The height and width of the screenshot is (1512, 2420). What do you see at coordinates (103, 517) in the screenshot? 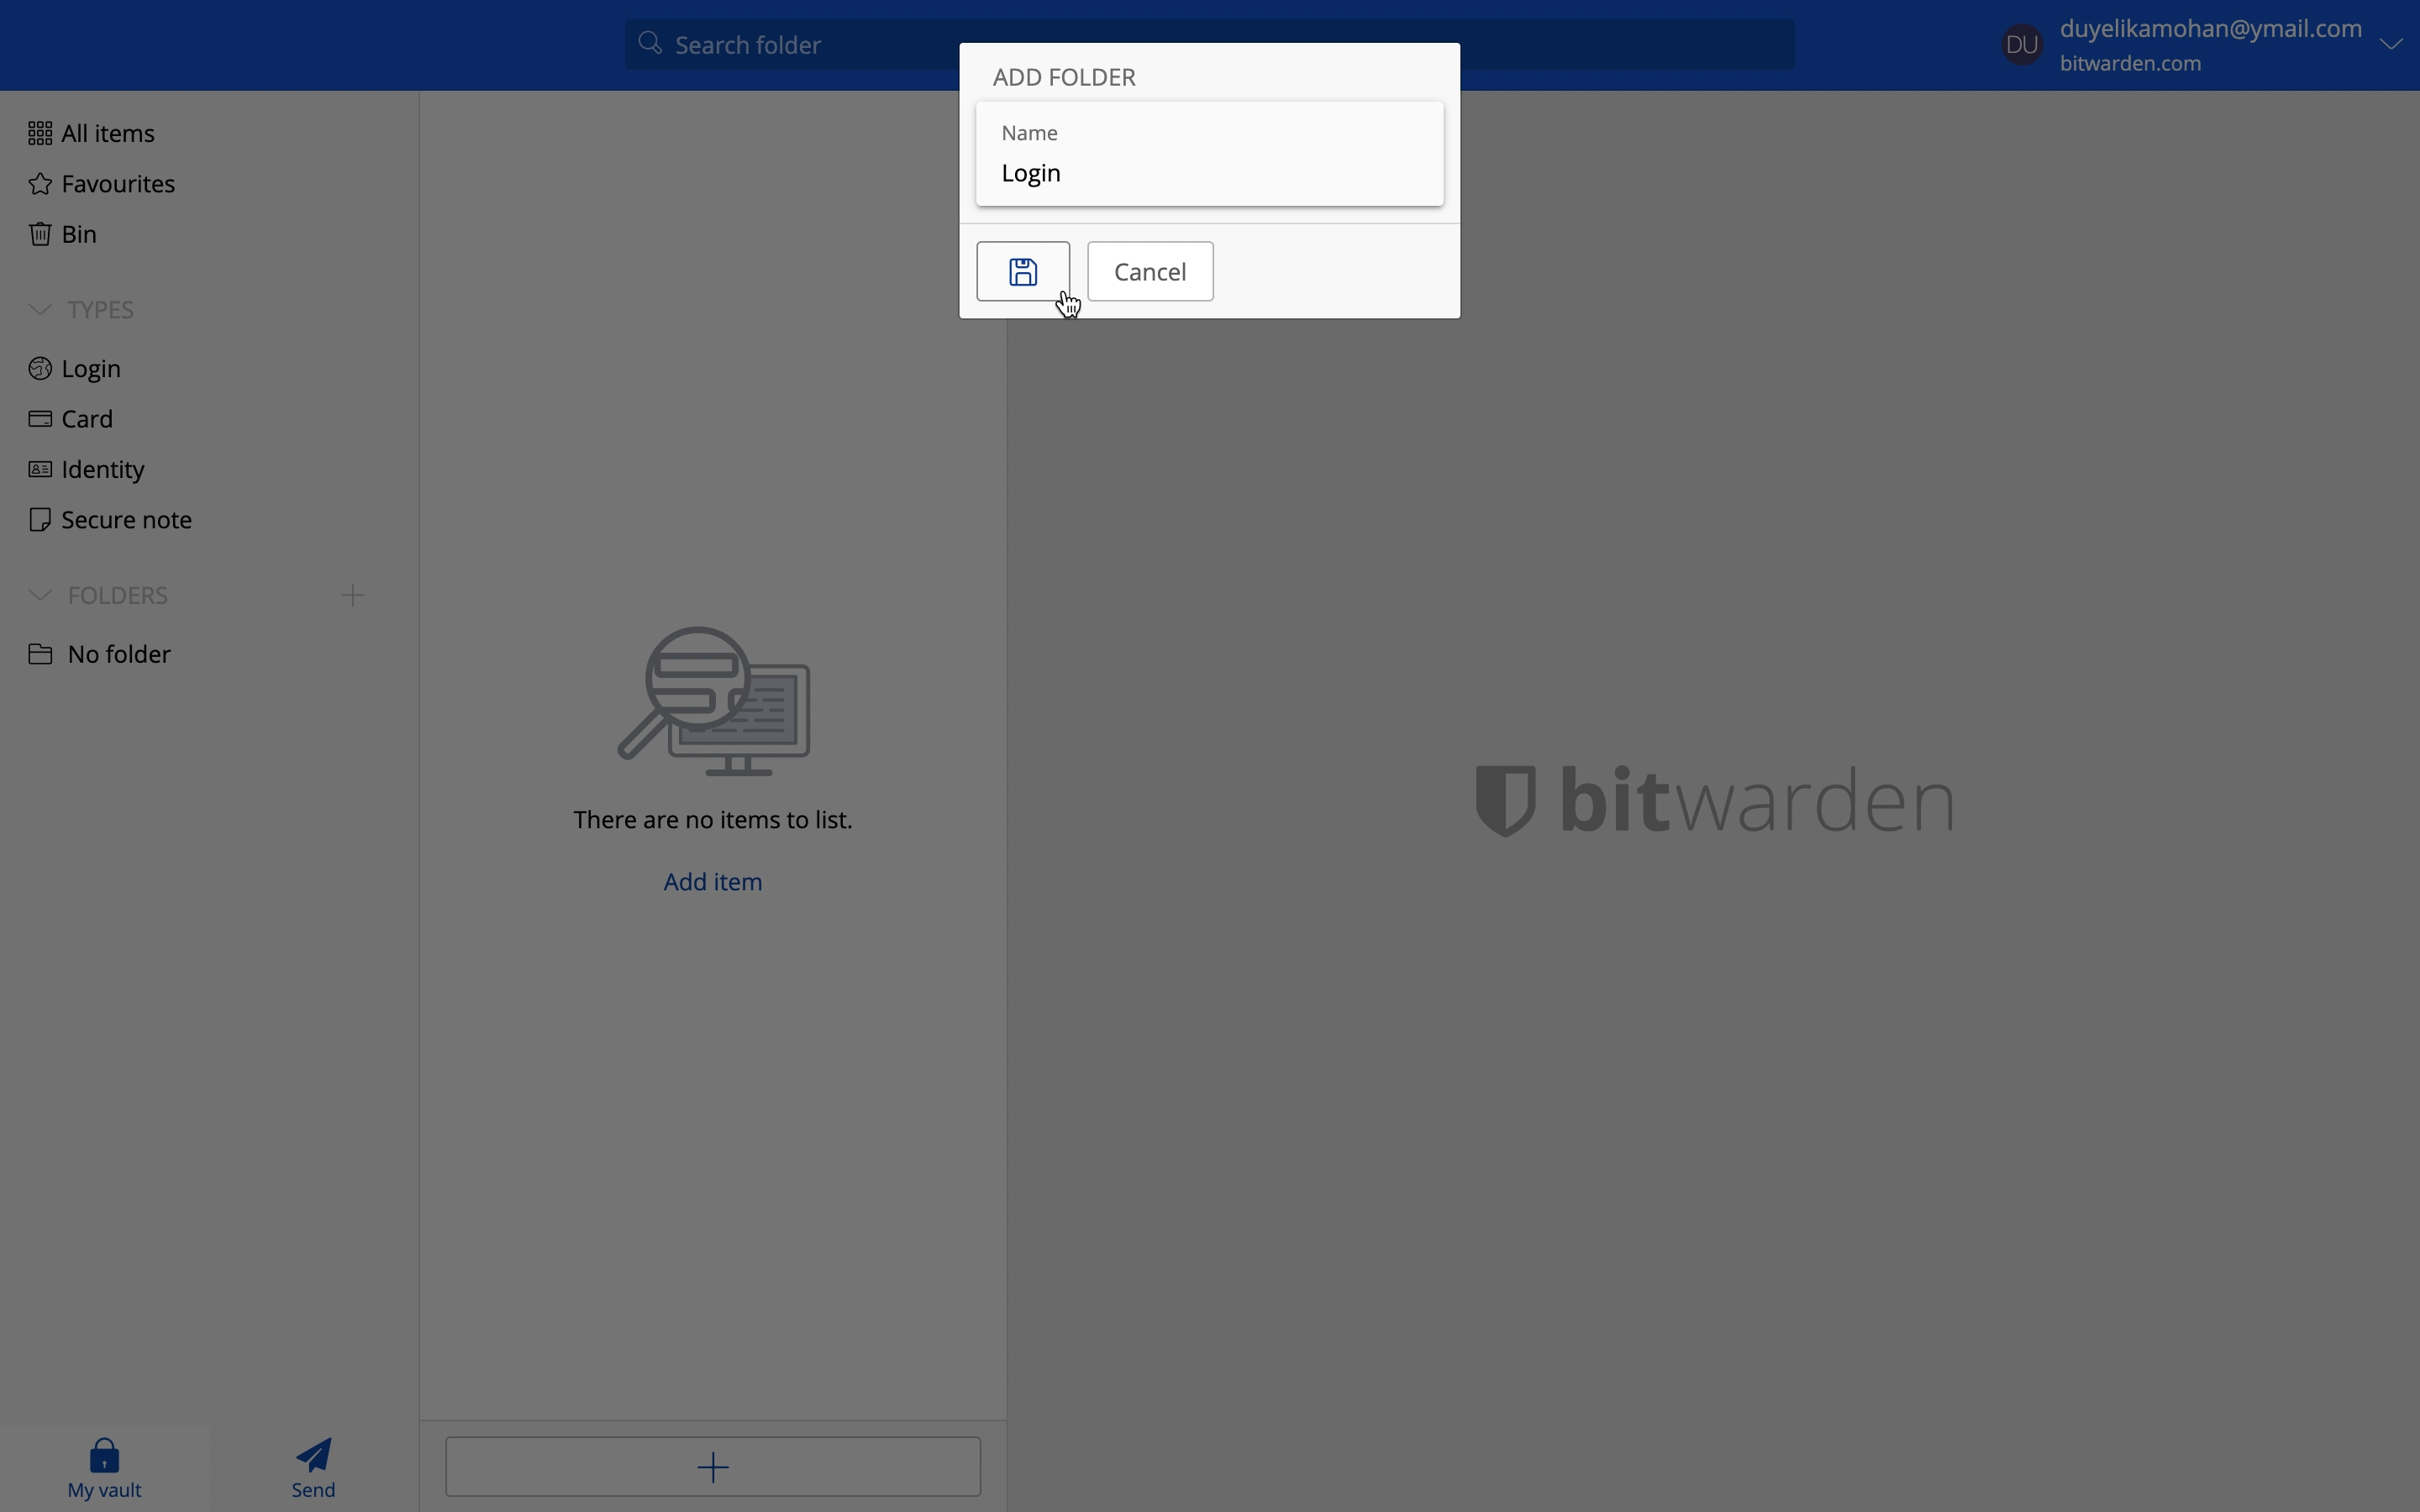
I see `secure note` at bounding box center [103, 517].